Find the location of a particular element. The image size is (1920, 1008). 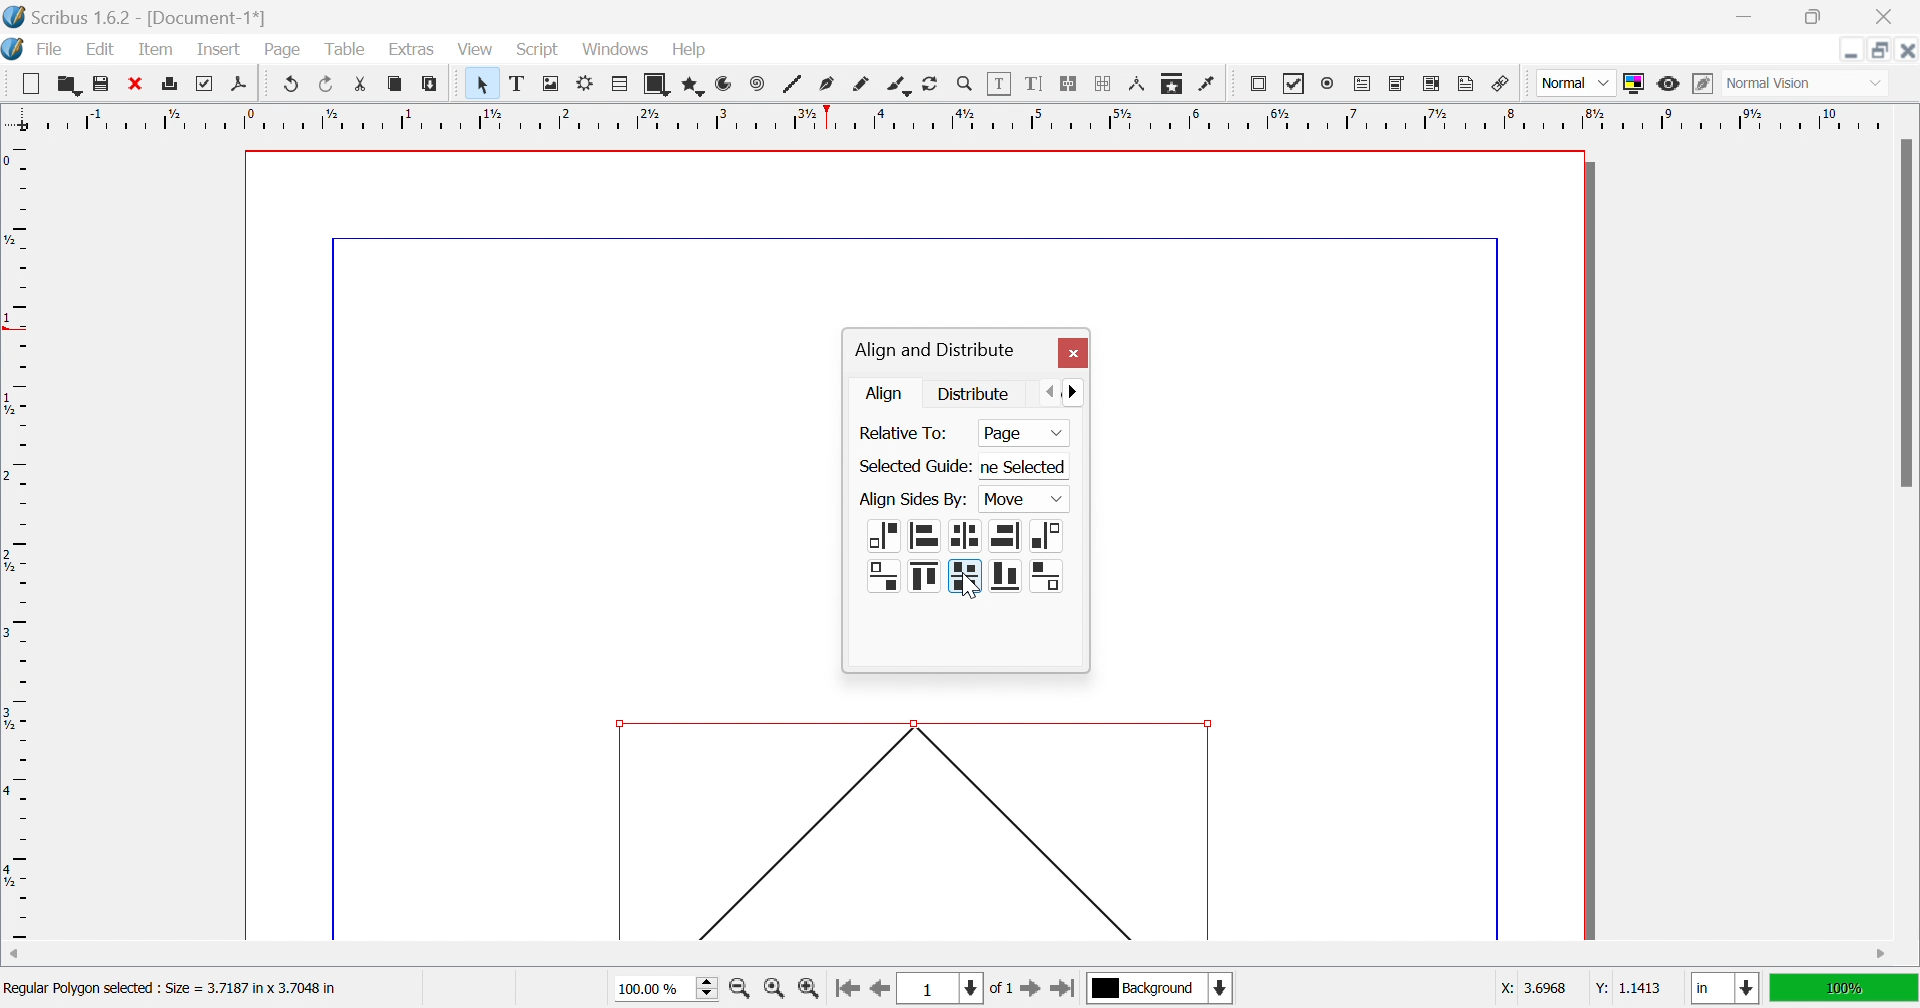

Zoom in or out is located at coordinates (965, 82).